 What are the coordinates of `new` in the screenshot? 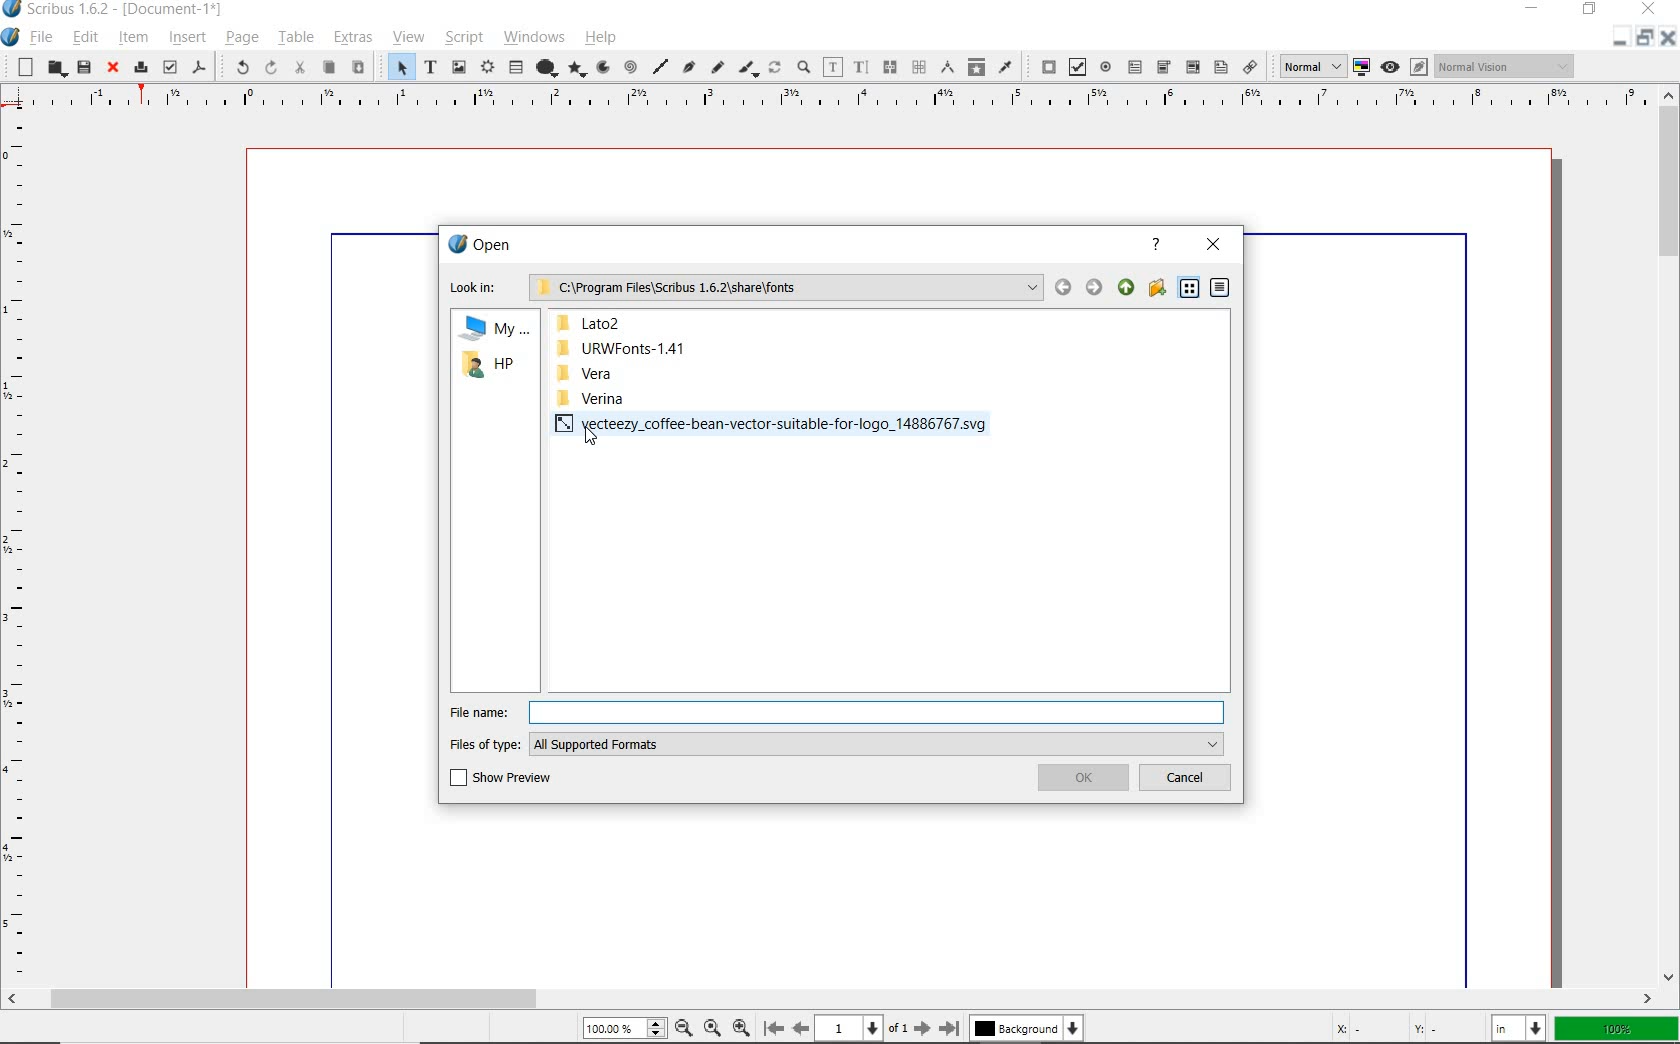 It's located at (23, 67).